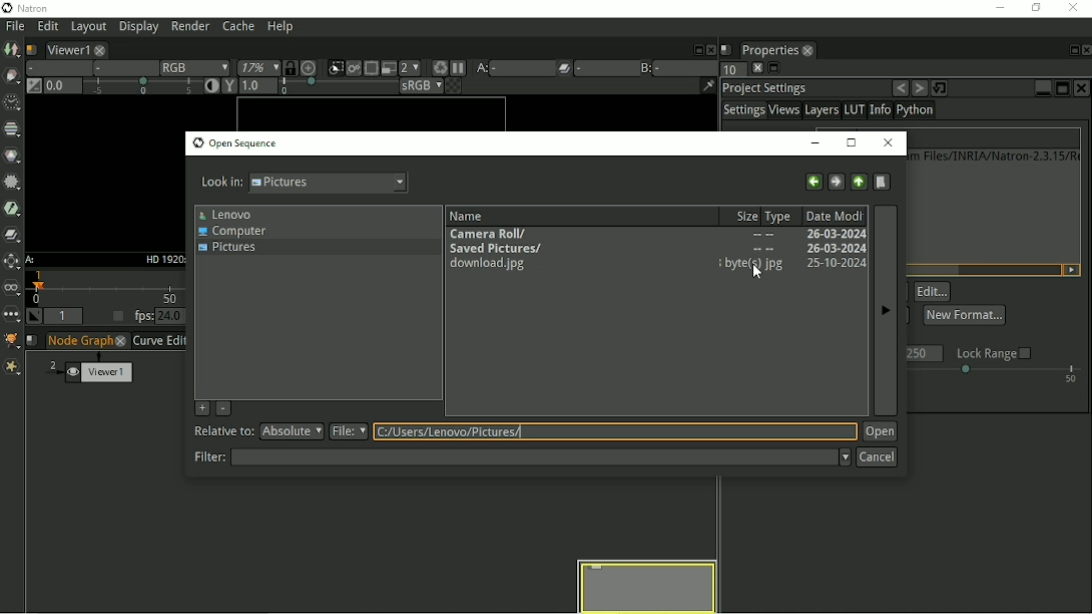 The width and height of the screenshot is (1092, 614). What do you see at coordinates (304, 184) in the screenshot?
I see `Look in` at bounding box center [304, 184].